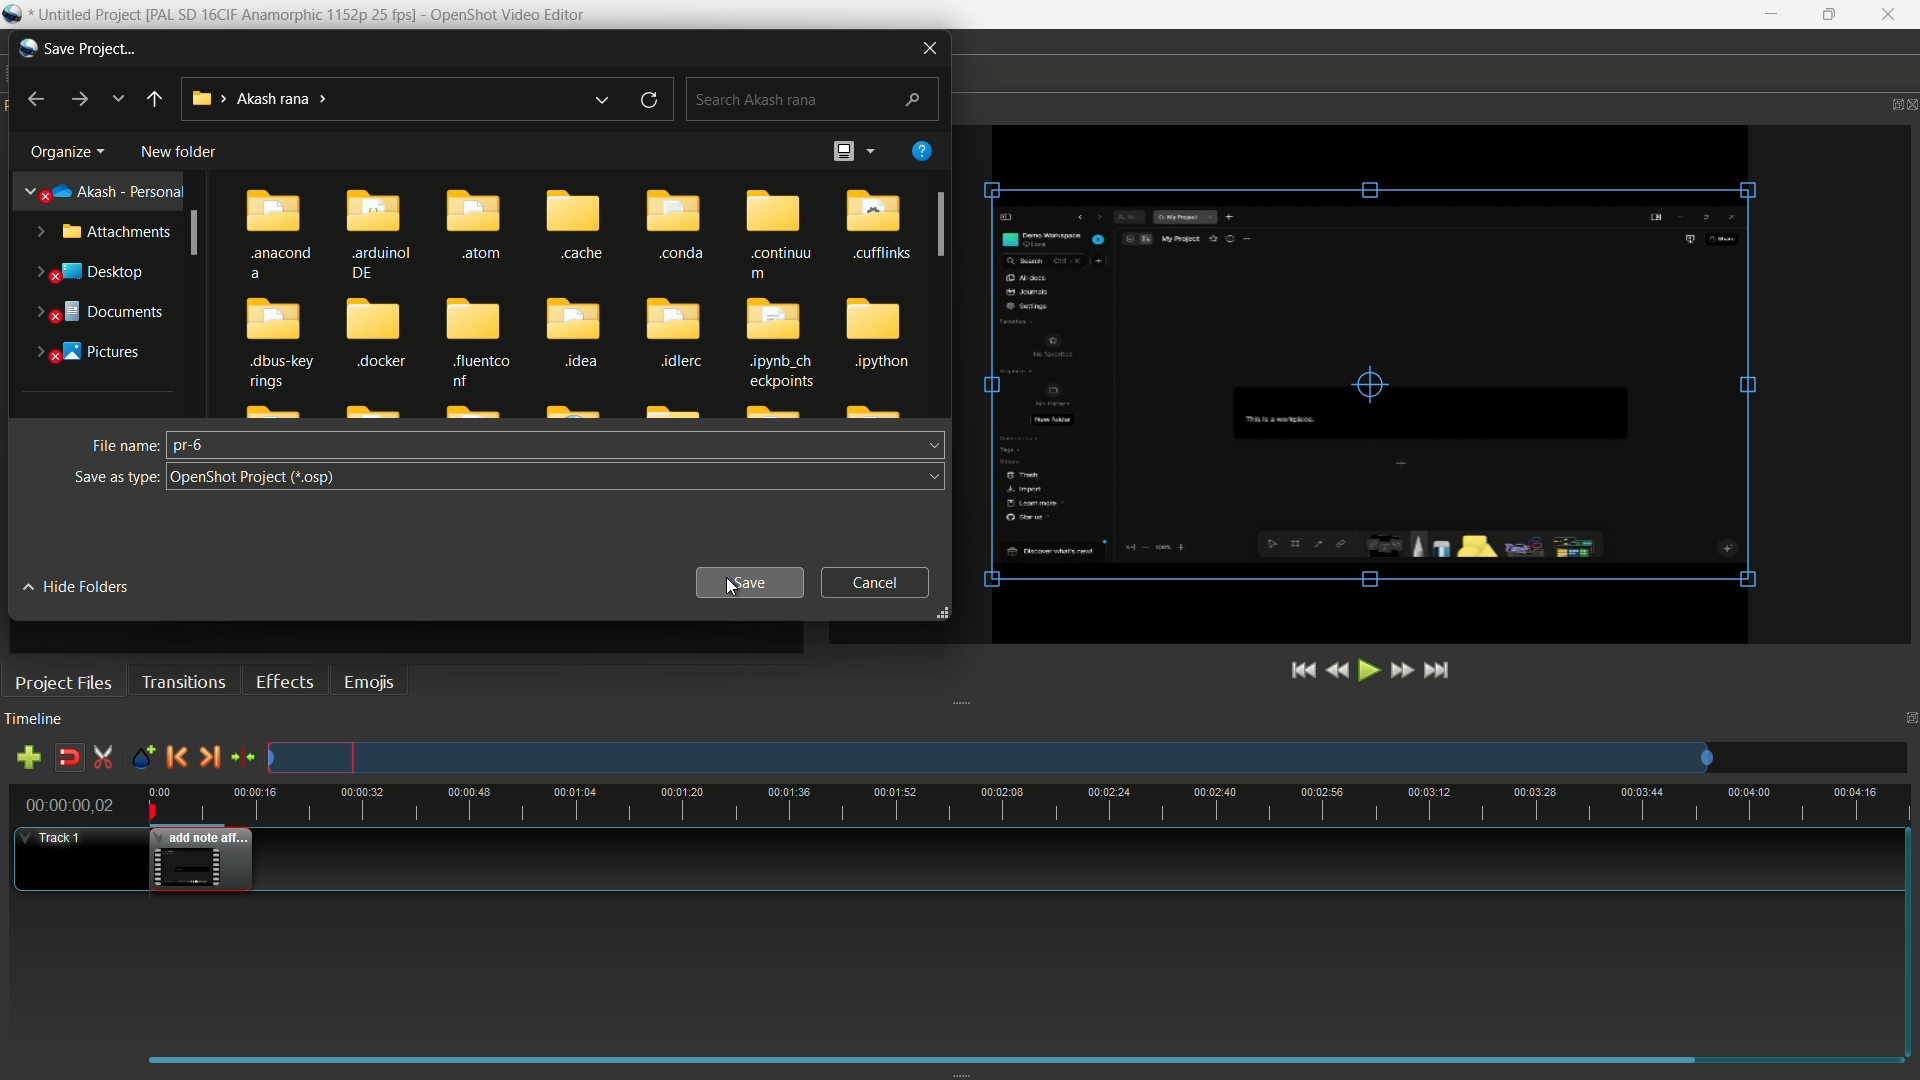  What do you see at coordinates (781, 344) in the screenshot?
I see `dipynb_ch
eckpoints` at bounding box center [781, 344].